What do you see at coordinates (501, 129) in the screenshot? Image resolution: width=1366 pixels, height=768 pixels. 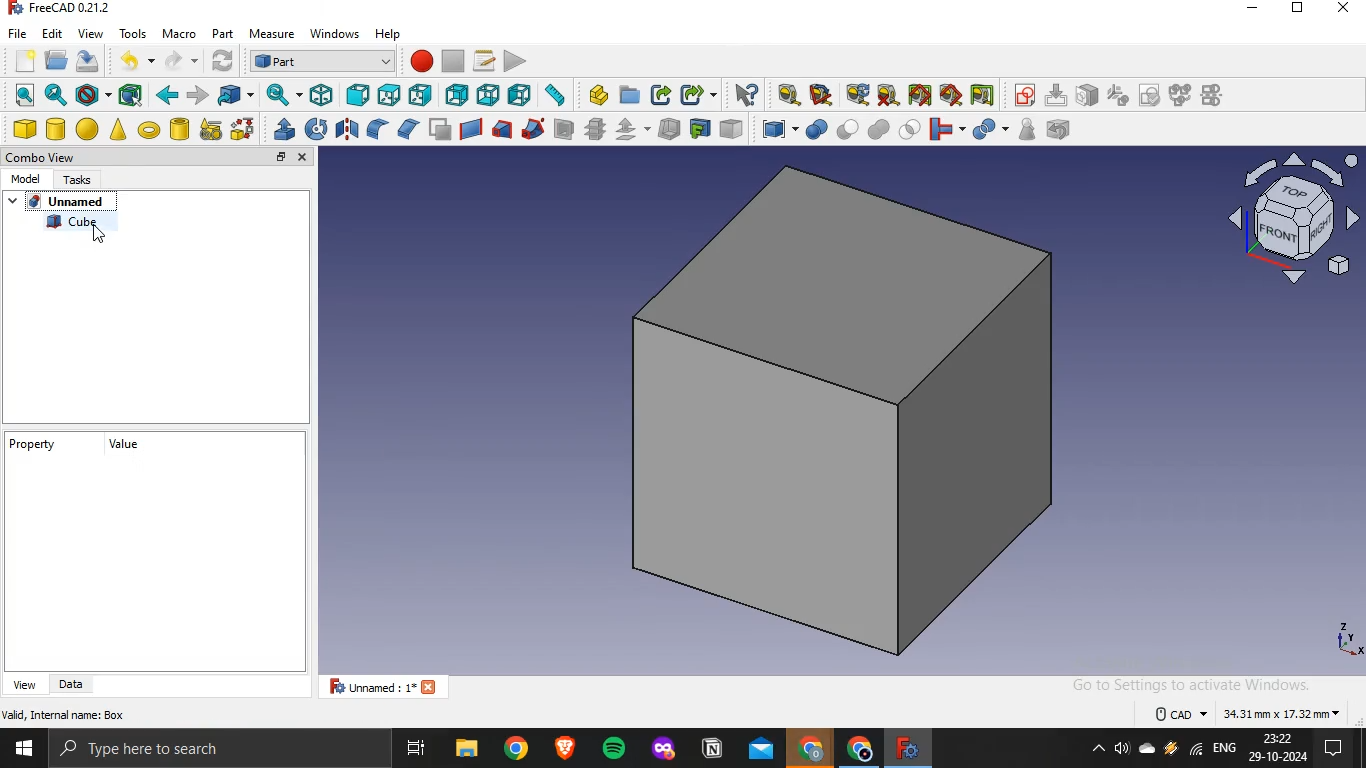 I see `loft` at bounding box center [501, 129].